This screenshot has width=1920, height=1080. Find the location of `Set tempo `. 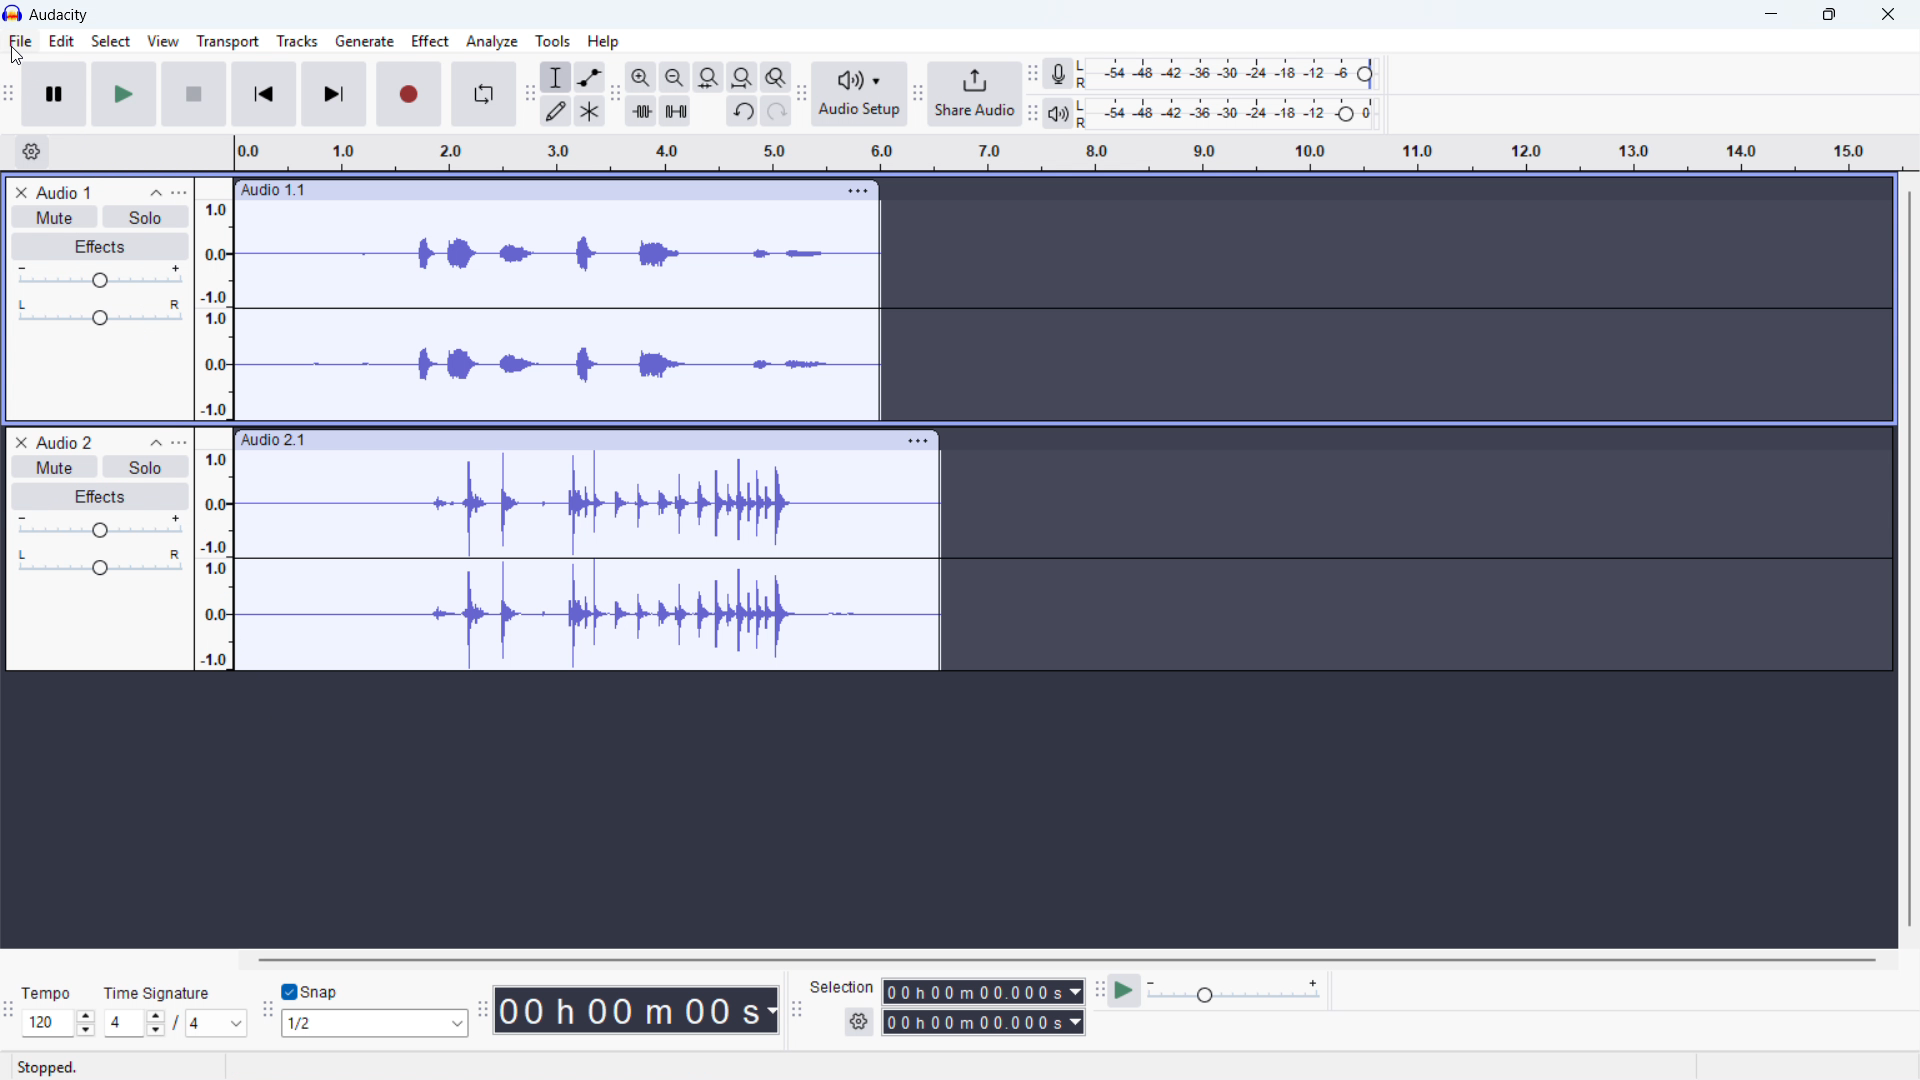

Set tempo  is located at coordinates (59, 1023).